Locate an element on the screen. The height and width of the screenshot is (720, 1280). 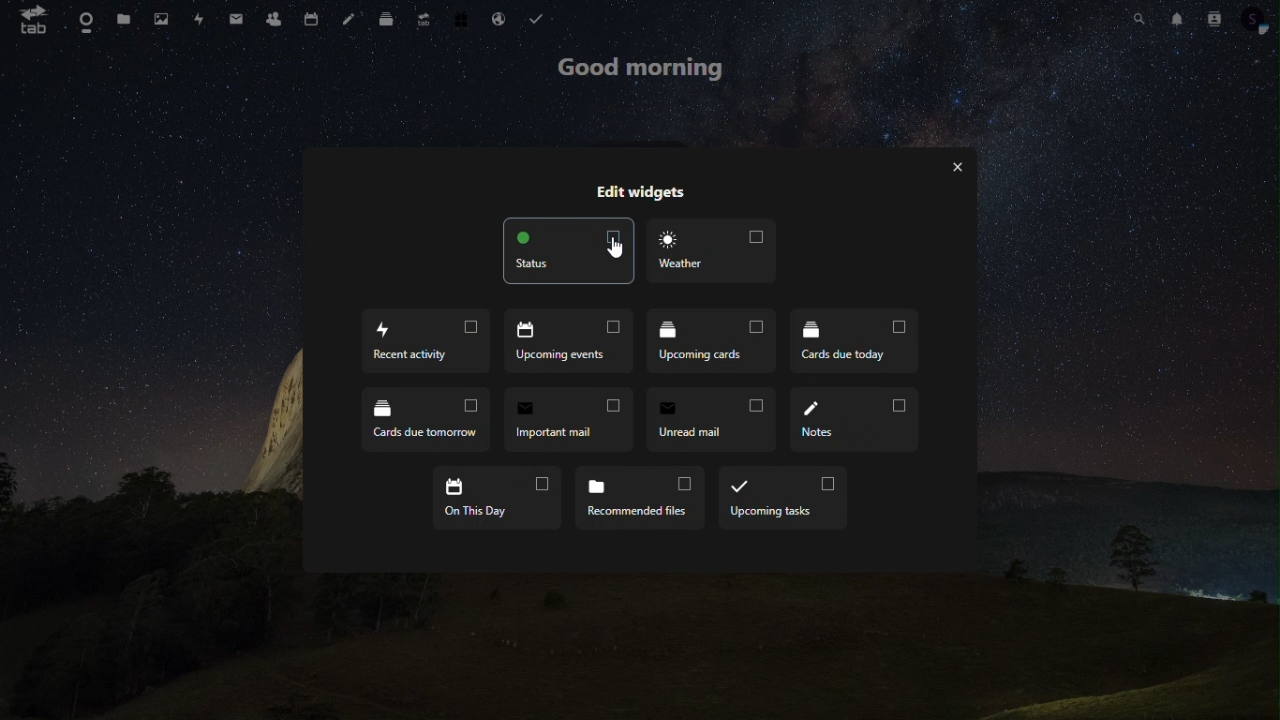
status disabled is located at coordinates (570, 250).